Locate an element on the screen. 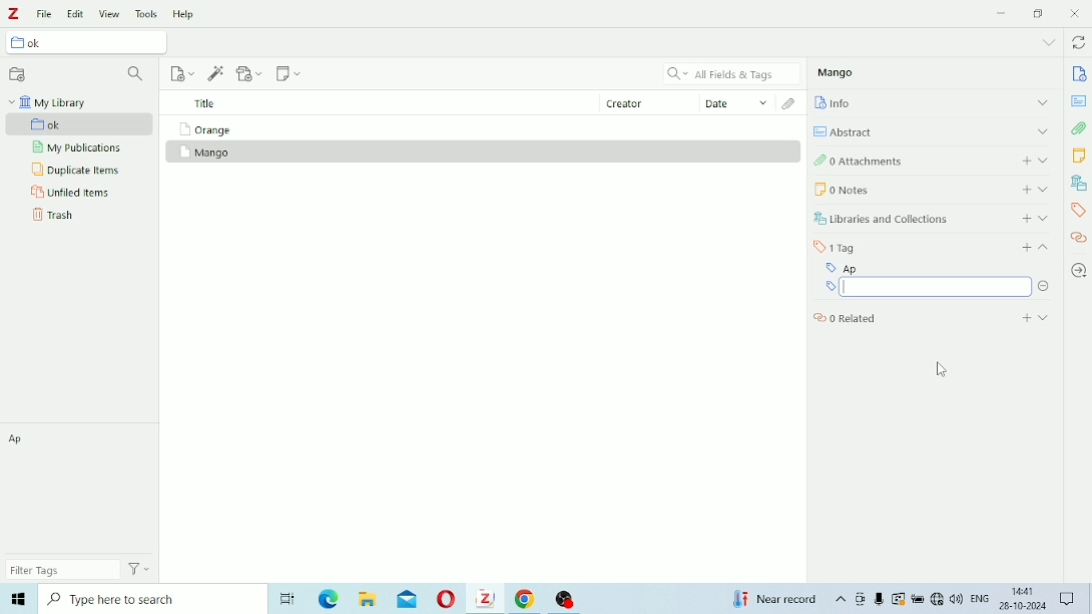 The width and height of the screenshot is (1092, 614). Related is located at coordinates (932, 318).